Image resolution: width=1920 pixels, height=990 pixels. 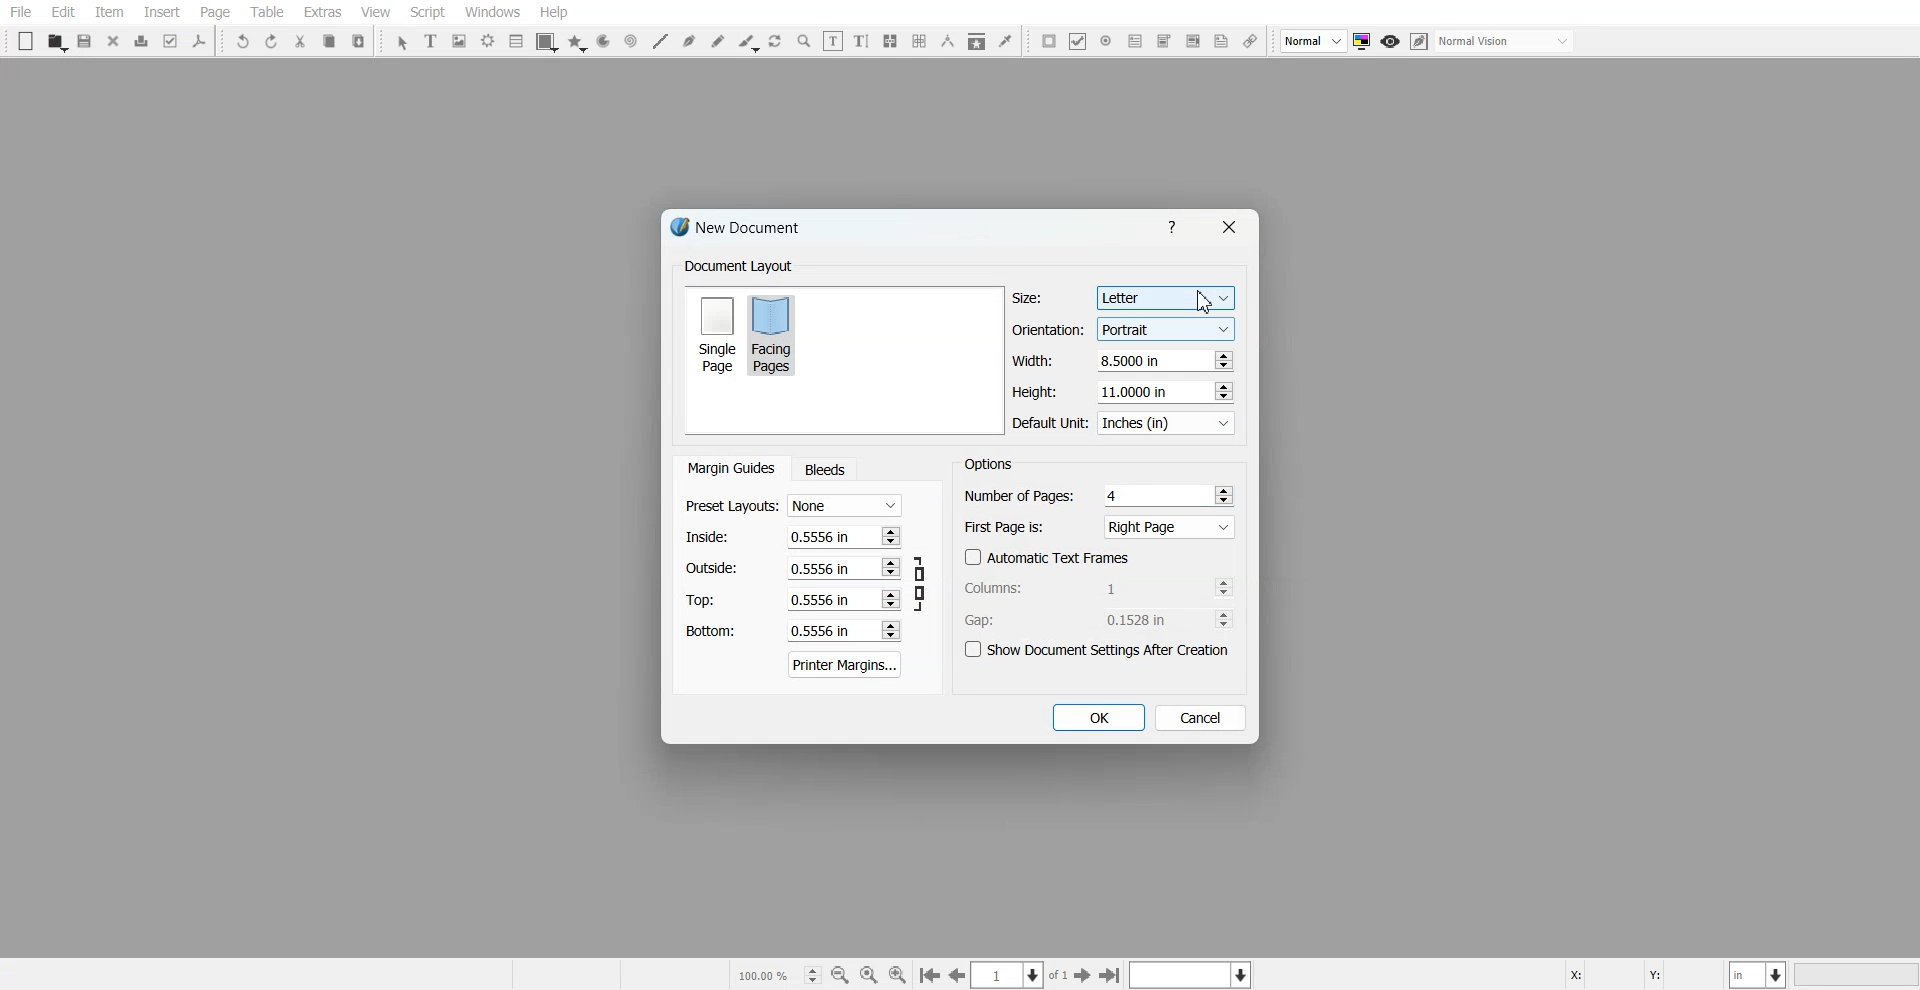 What do you see at coordinates (1141, 587) in the screenshot?
I see `1` at bounding box center [1141, 587].